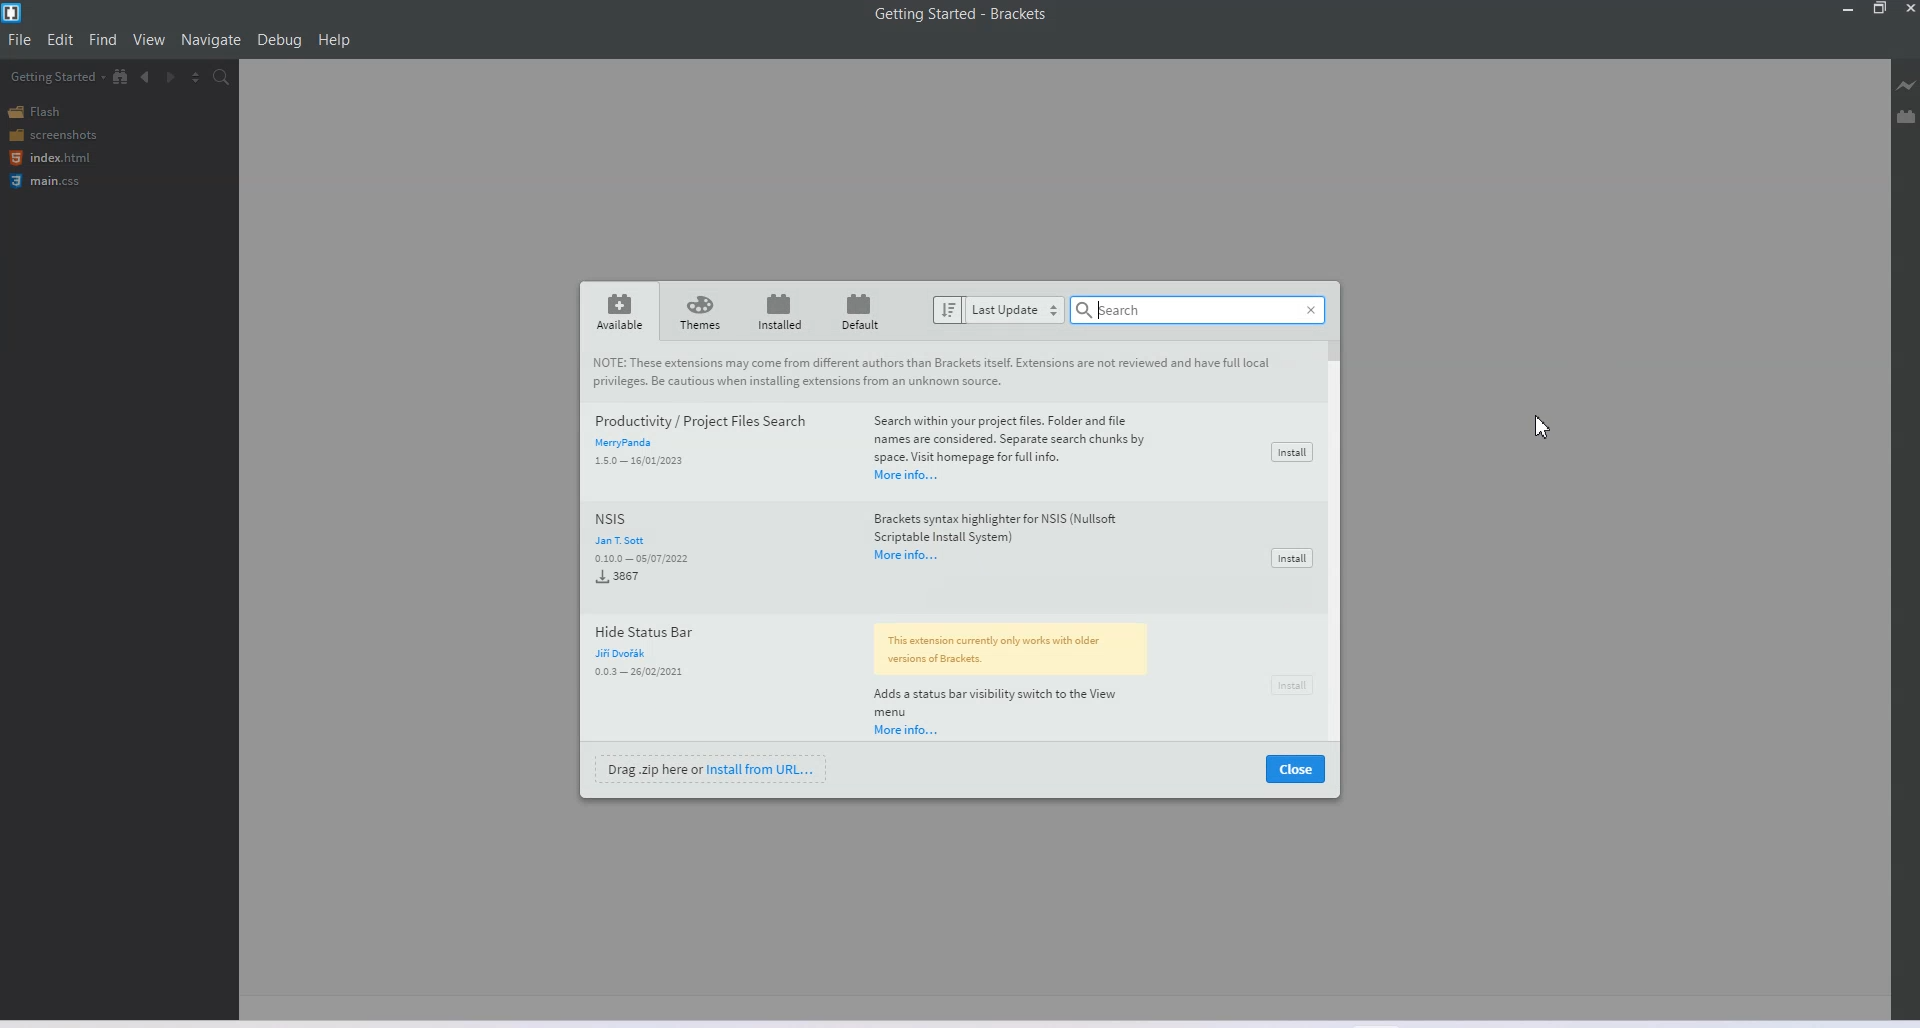 The width and height of the screenshot is (1920, 1028). I want to click on Maximize, so click(1880, 9).